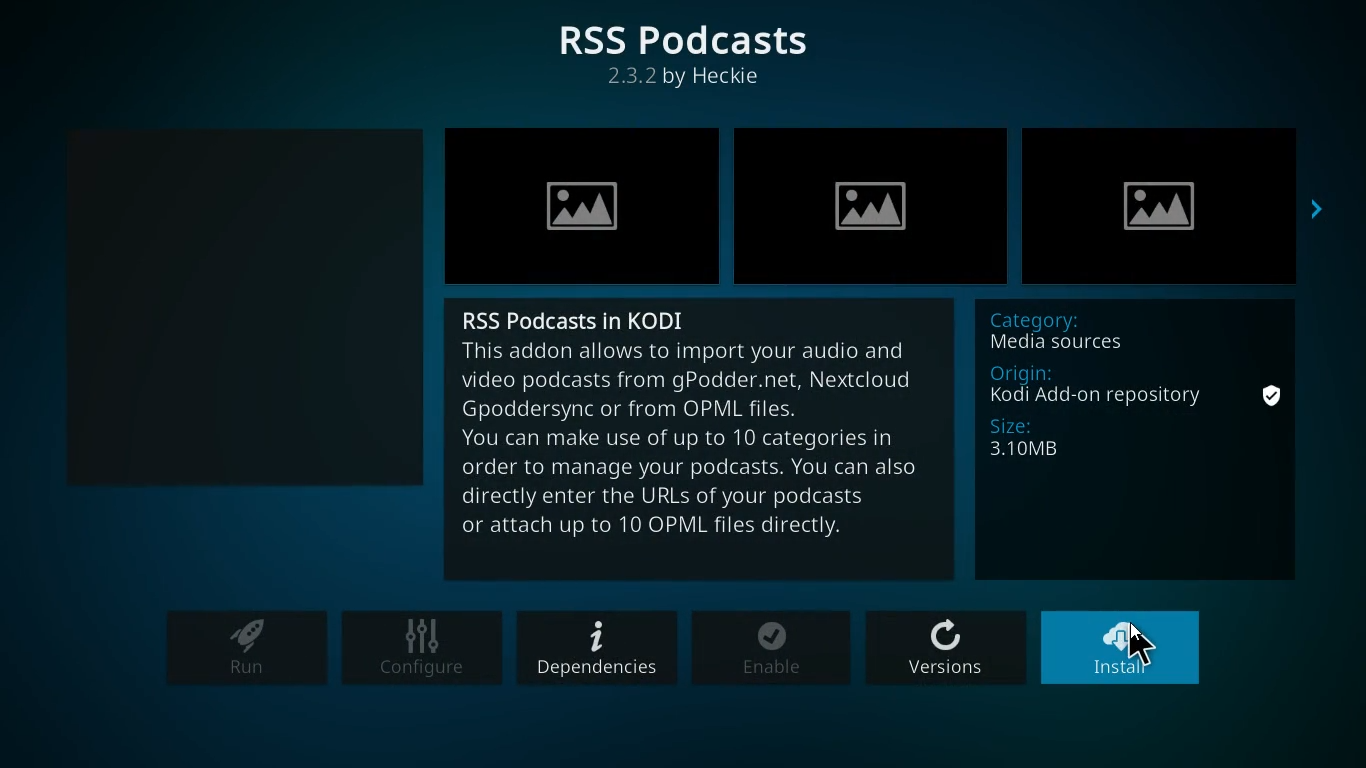  I want to click on description podcast, so click(700, 454).